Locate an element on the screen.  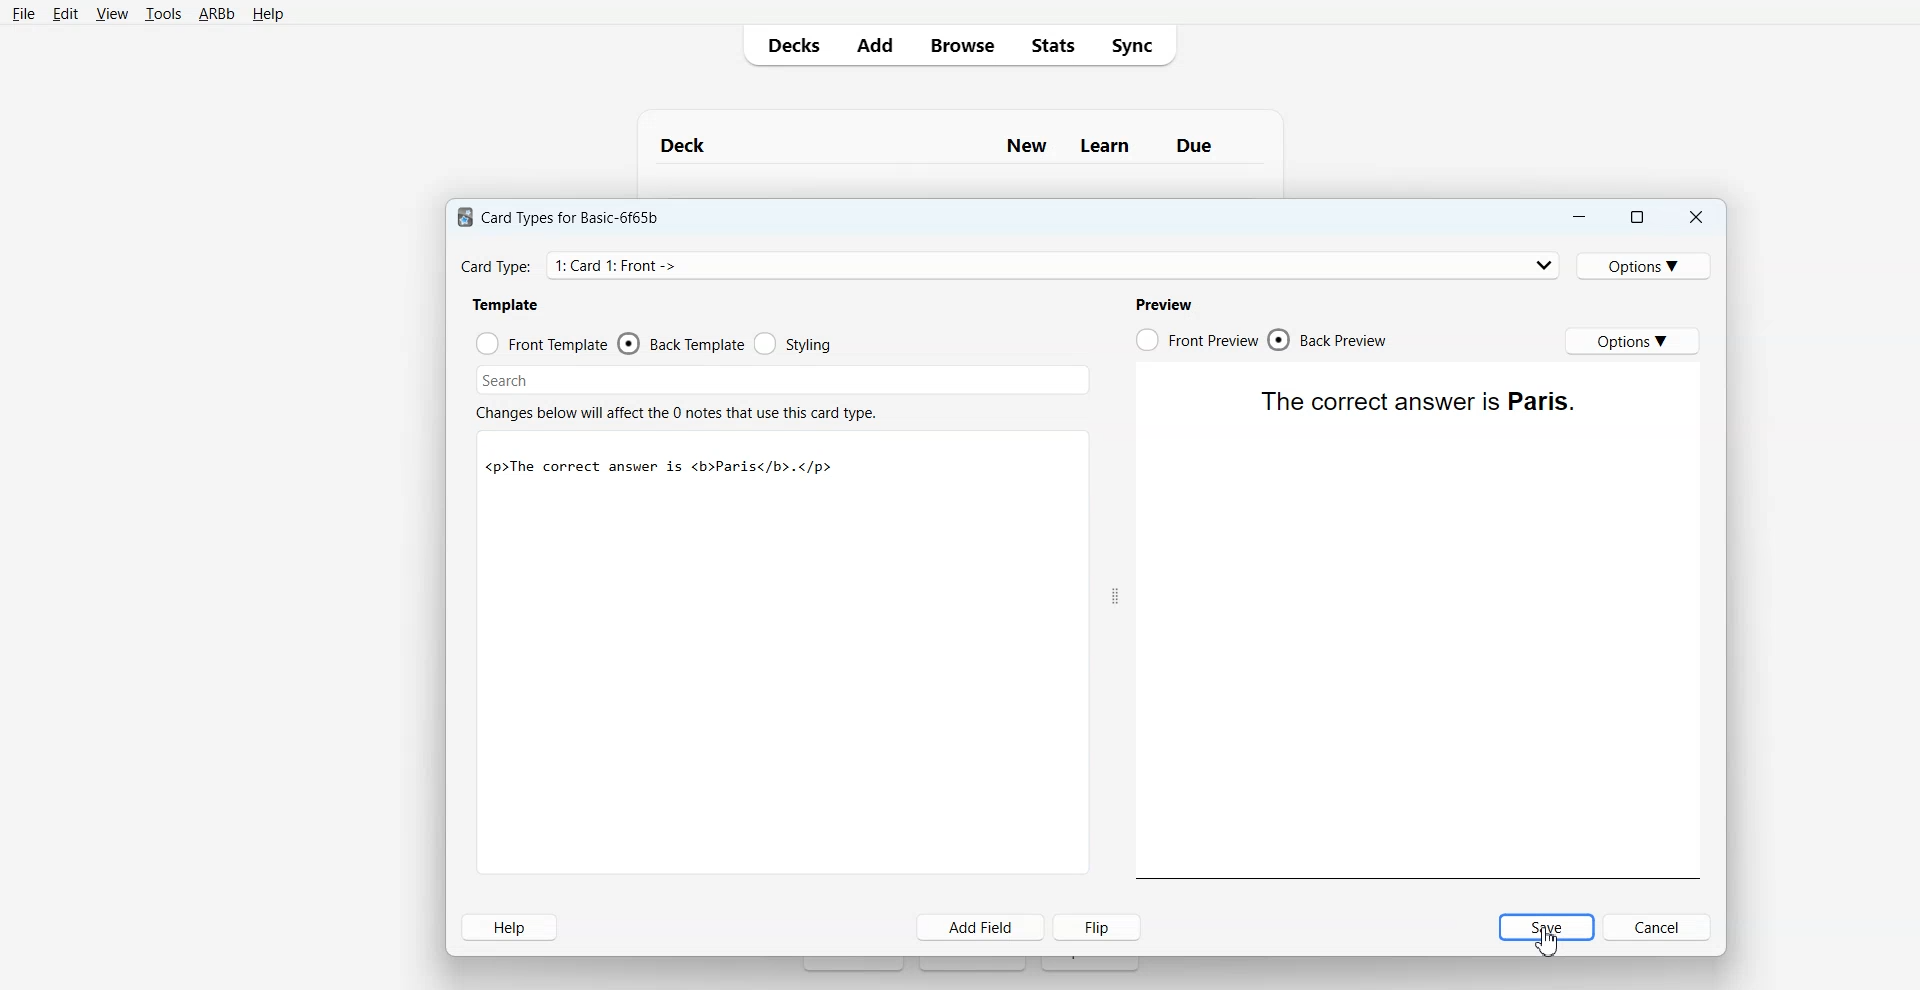
Drag handle is located at coordinates (1115, 596).